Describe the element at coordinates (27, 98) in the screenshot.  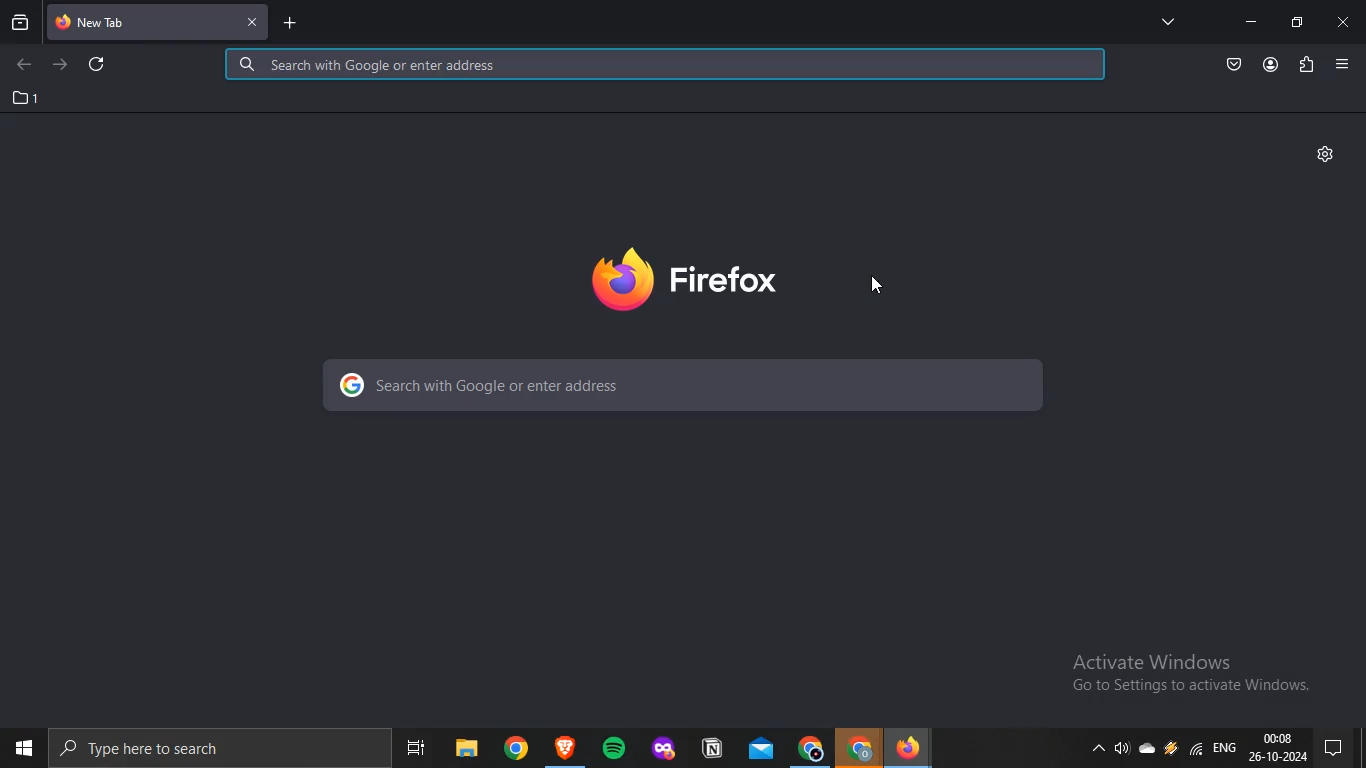
I see `1` at that location.